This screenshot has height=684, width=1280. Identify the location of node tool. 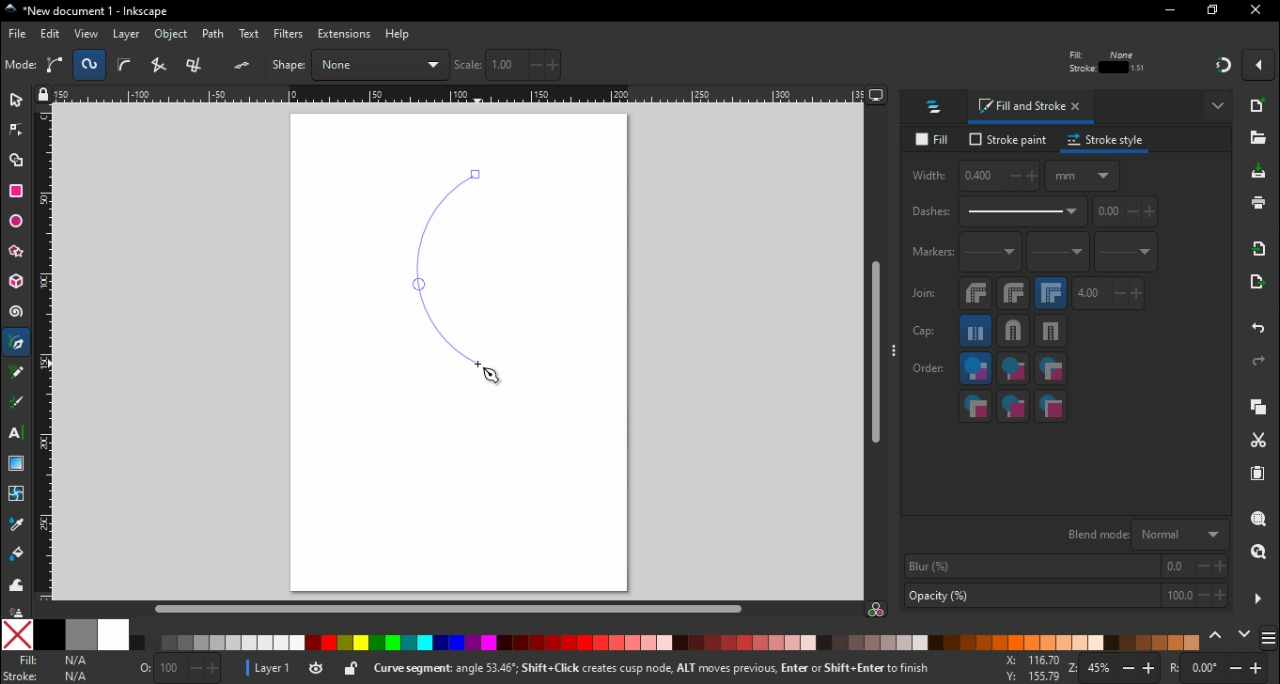
(16, 135).